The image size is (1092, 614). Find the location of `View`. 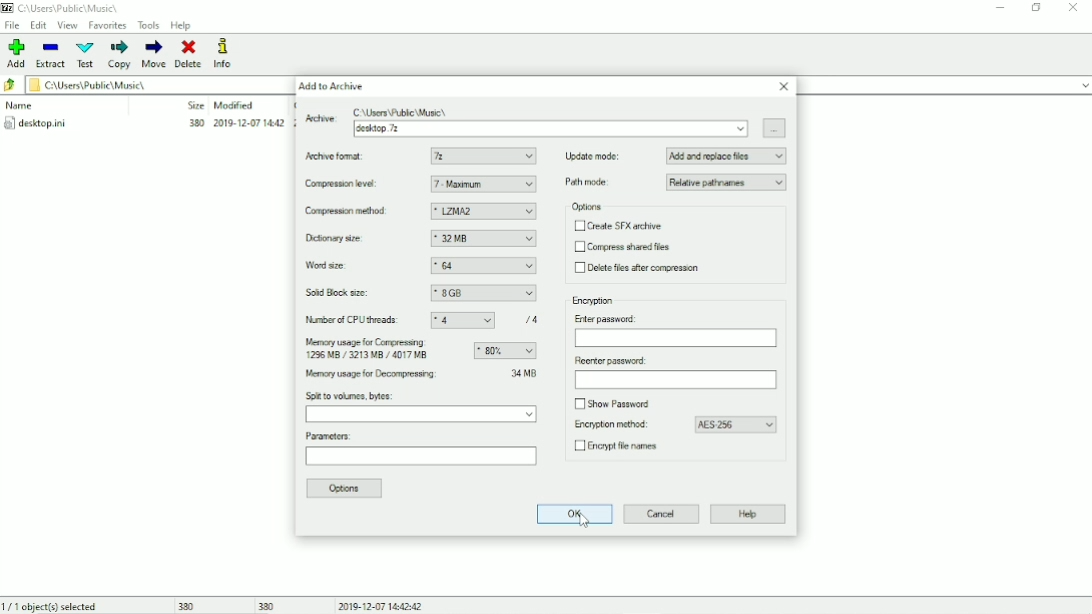

View is located at coordinates (67, 26).